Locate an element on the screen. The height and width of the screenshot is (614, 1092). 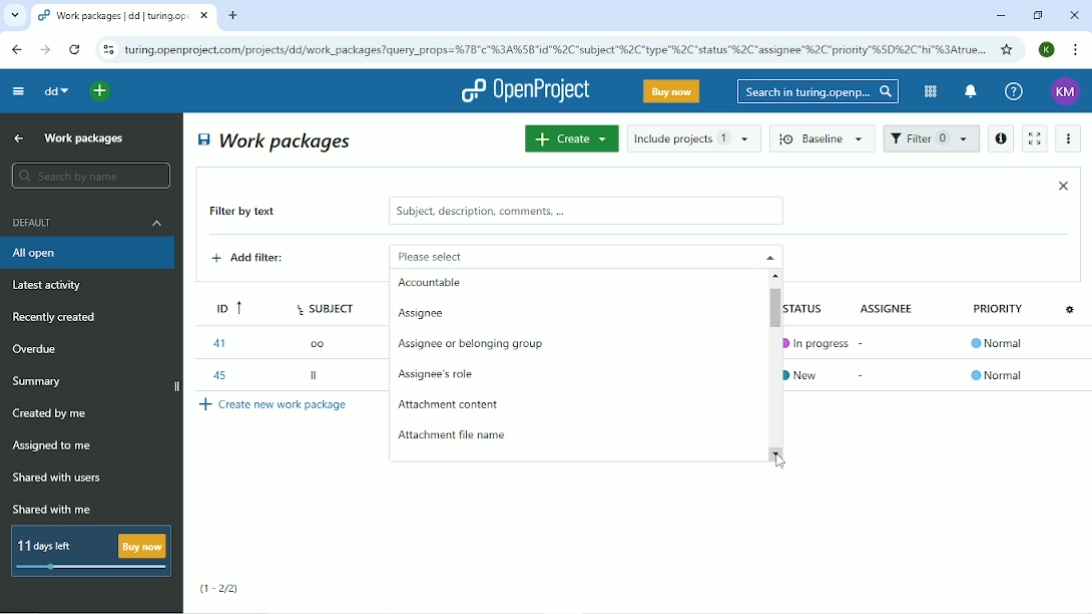
subject, description, comments is located at coordinates (585, 211).